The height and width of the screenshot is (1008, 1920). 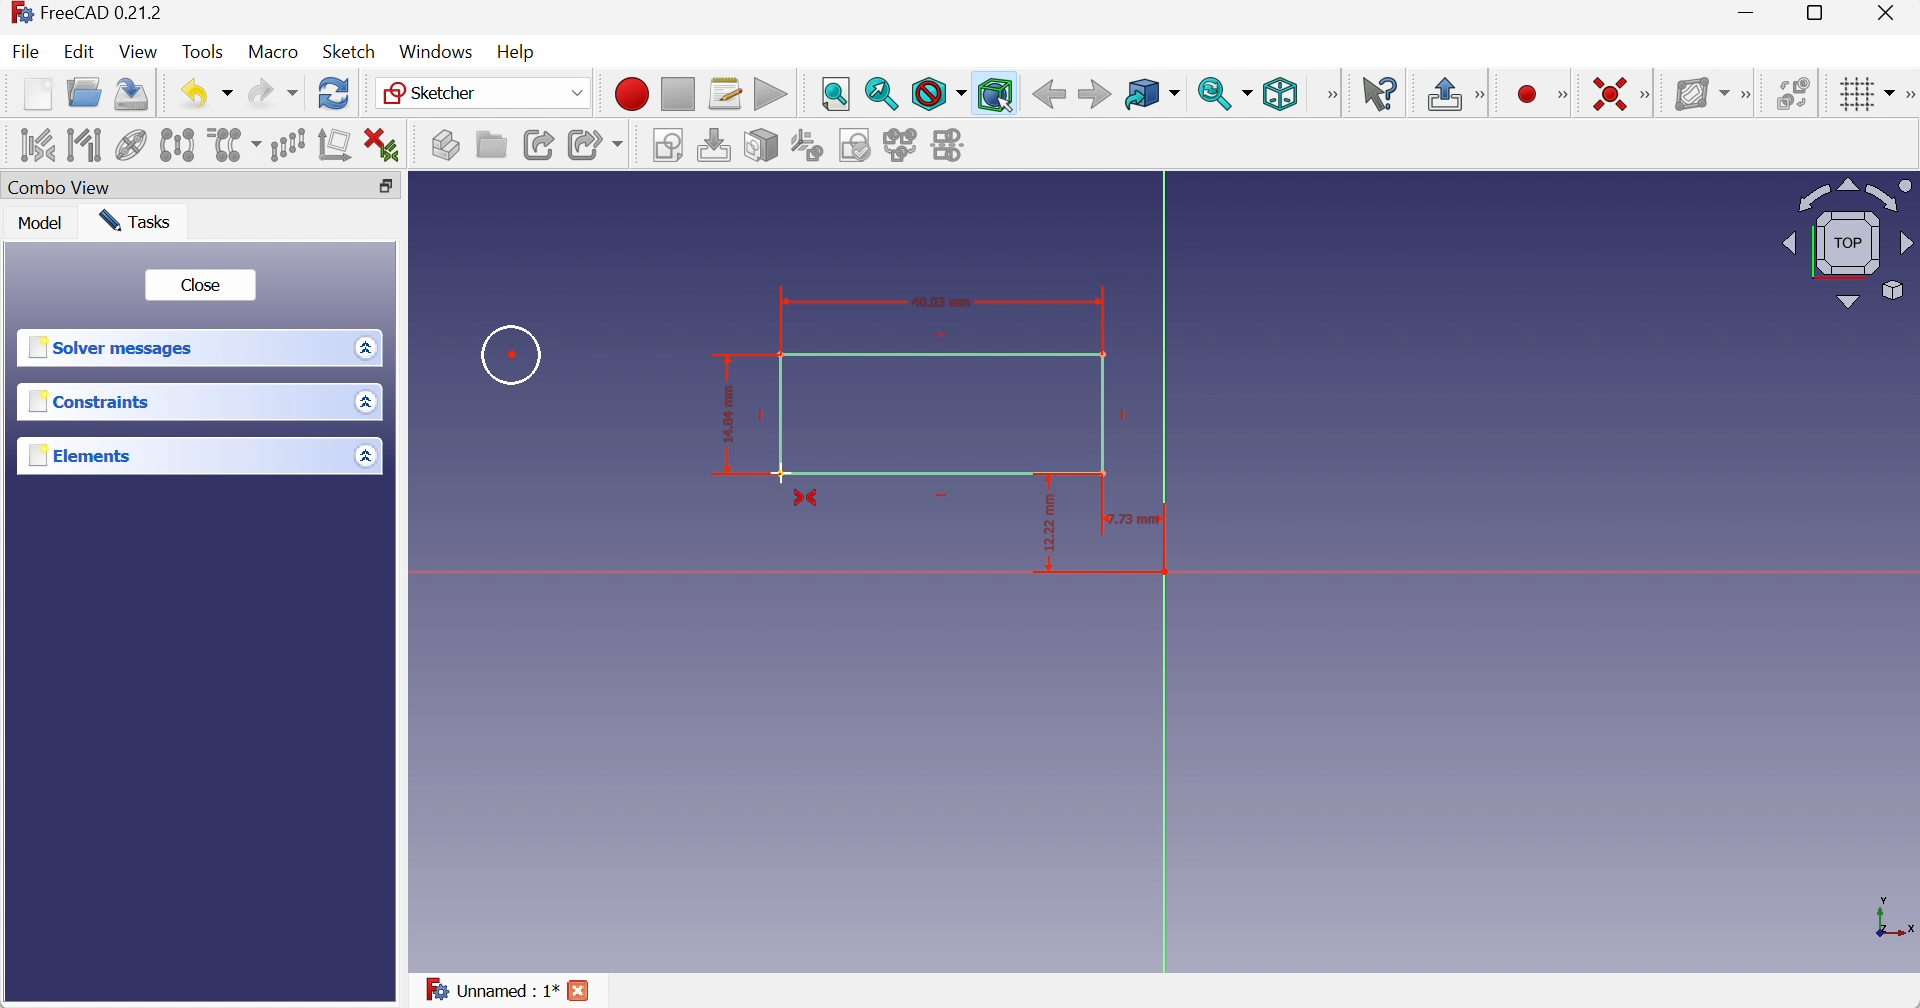 I want to click on Undo, so click(x=210, y=95).